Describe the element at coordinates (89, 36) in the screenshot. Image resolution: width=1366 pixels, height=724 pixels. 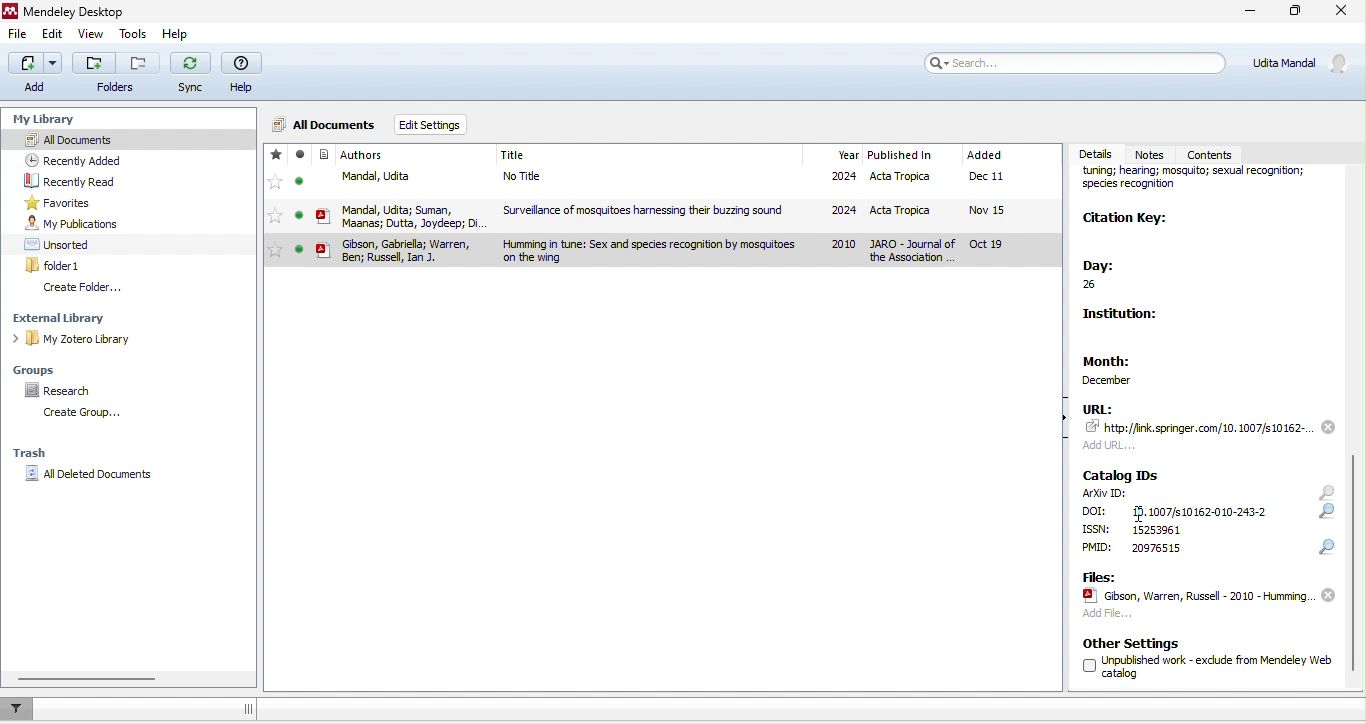
I see `view` at that location.